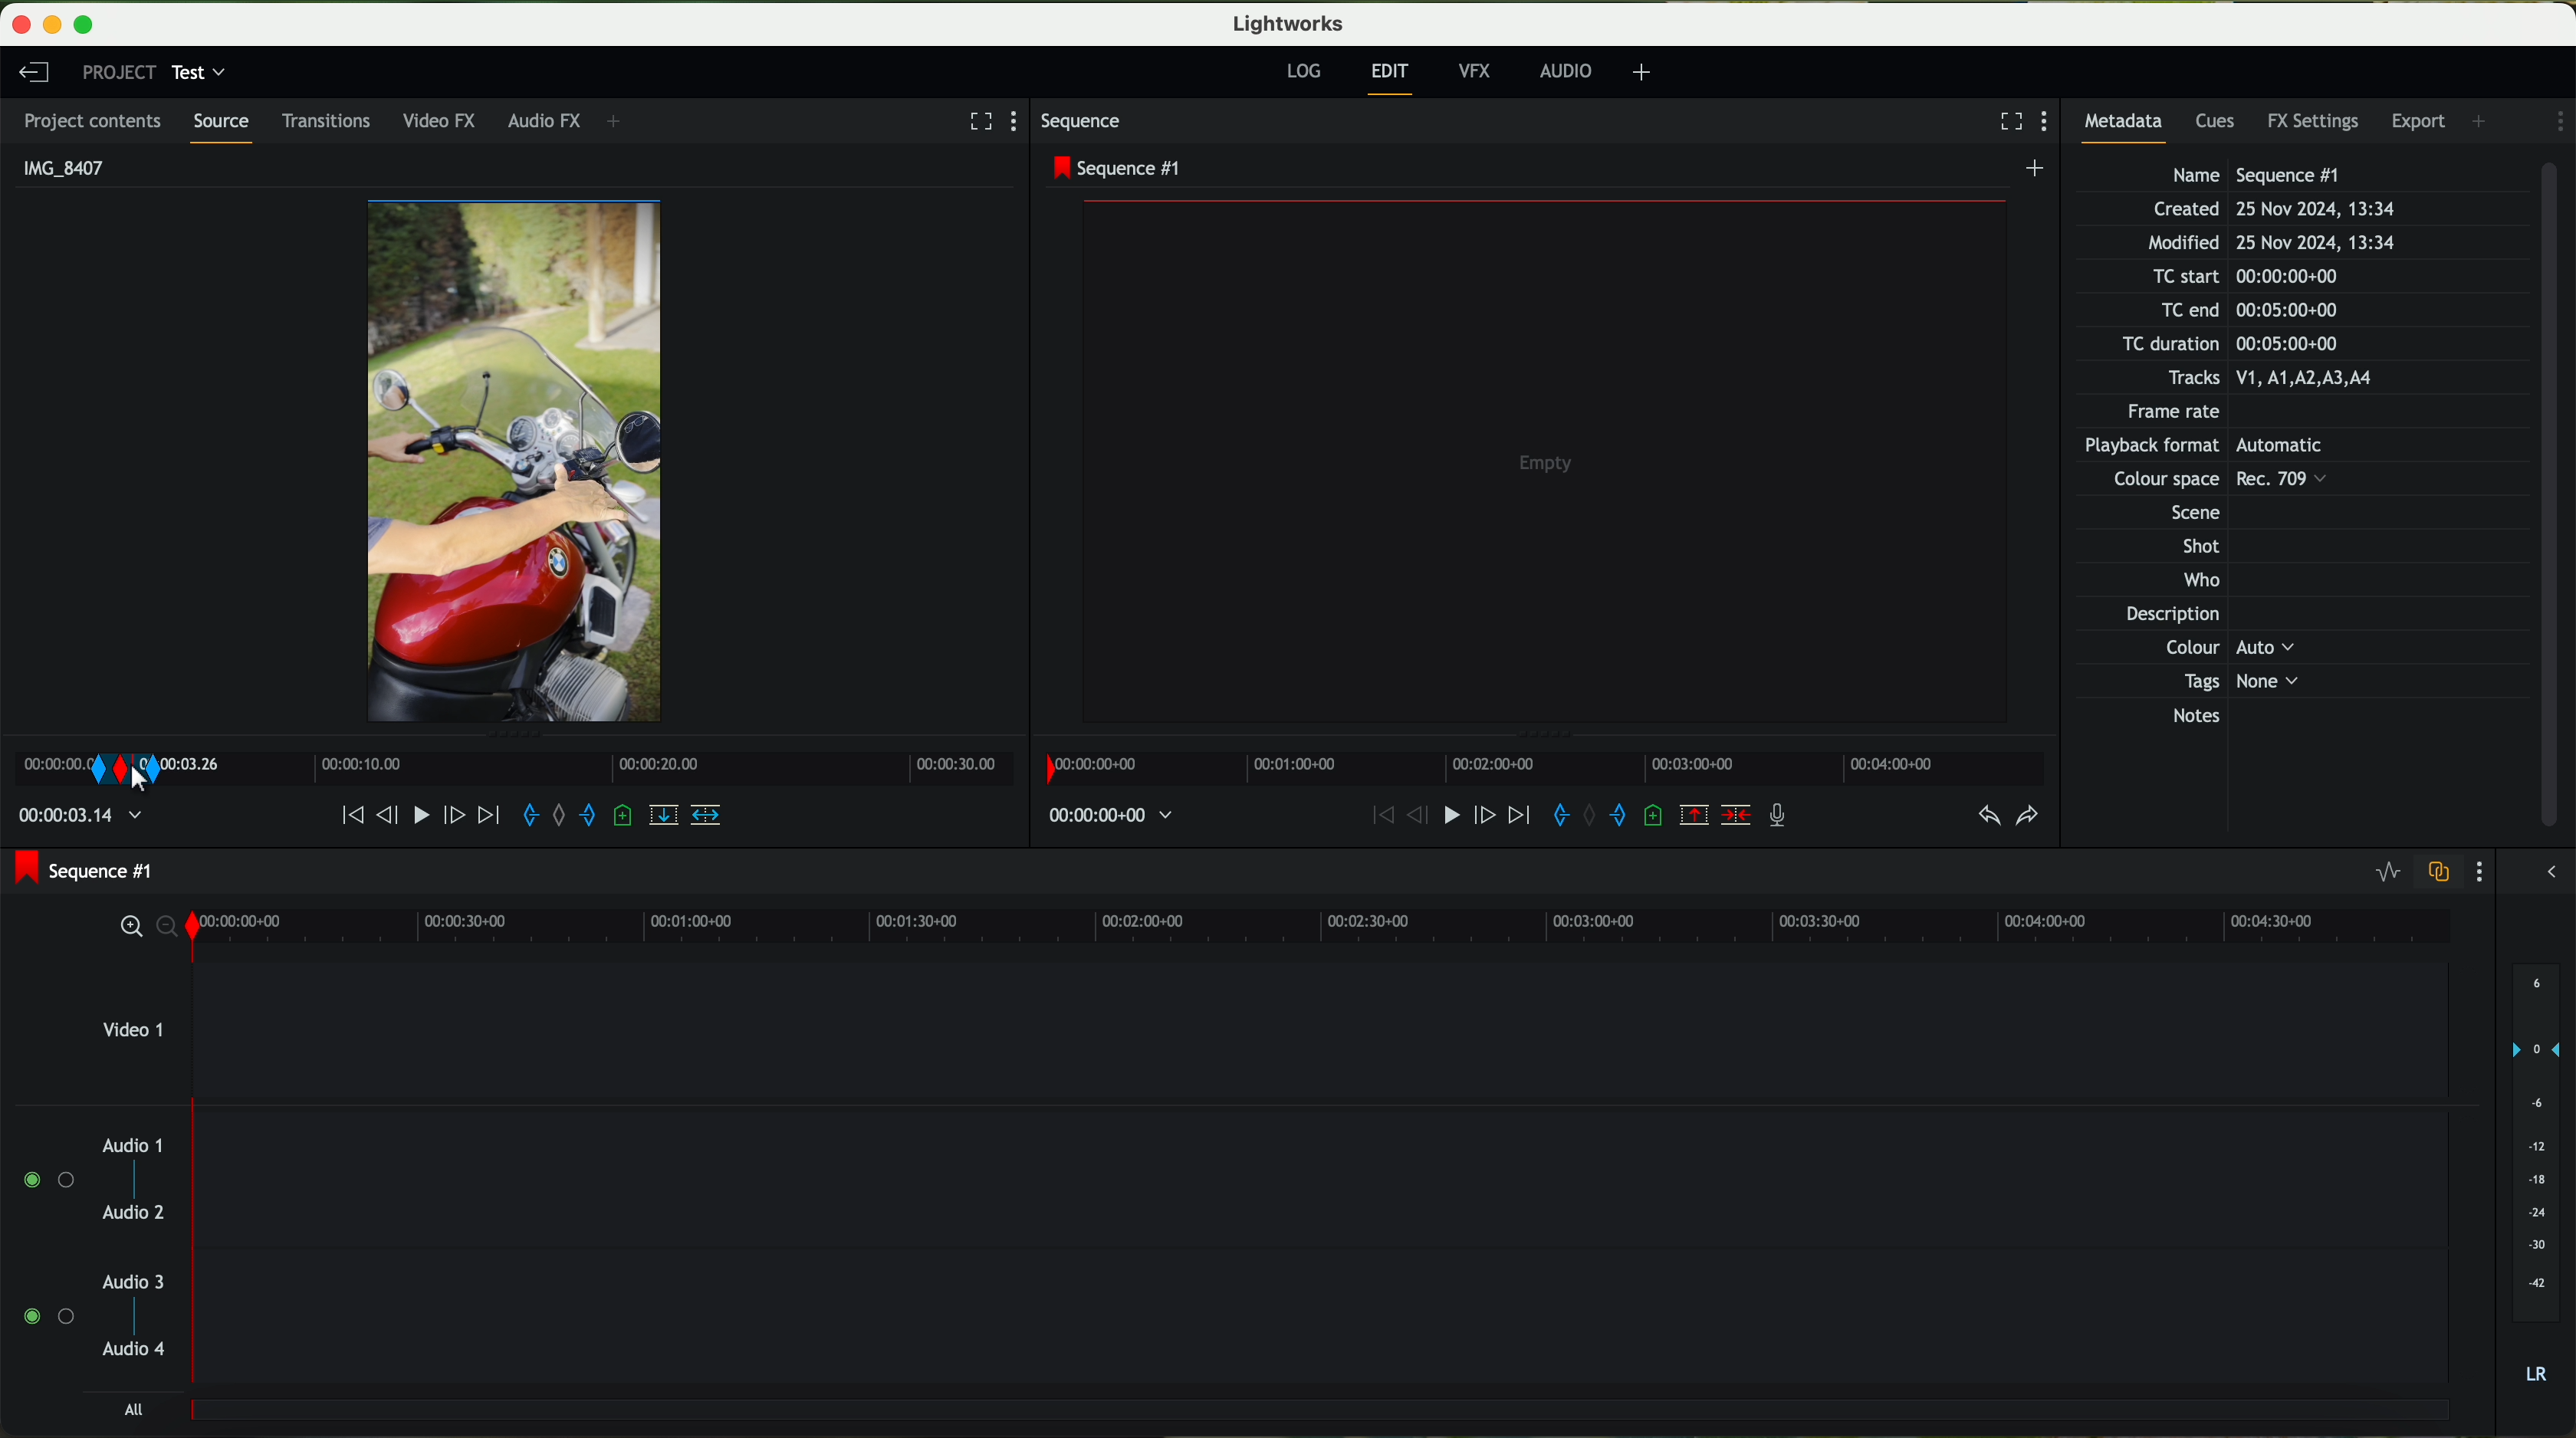 The width and height of the screenshot is (2576, 1438). I want to click on remove the marked section, so click(1696, 817).